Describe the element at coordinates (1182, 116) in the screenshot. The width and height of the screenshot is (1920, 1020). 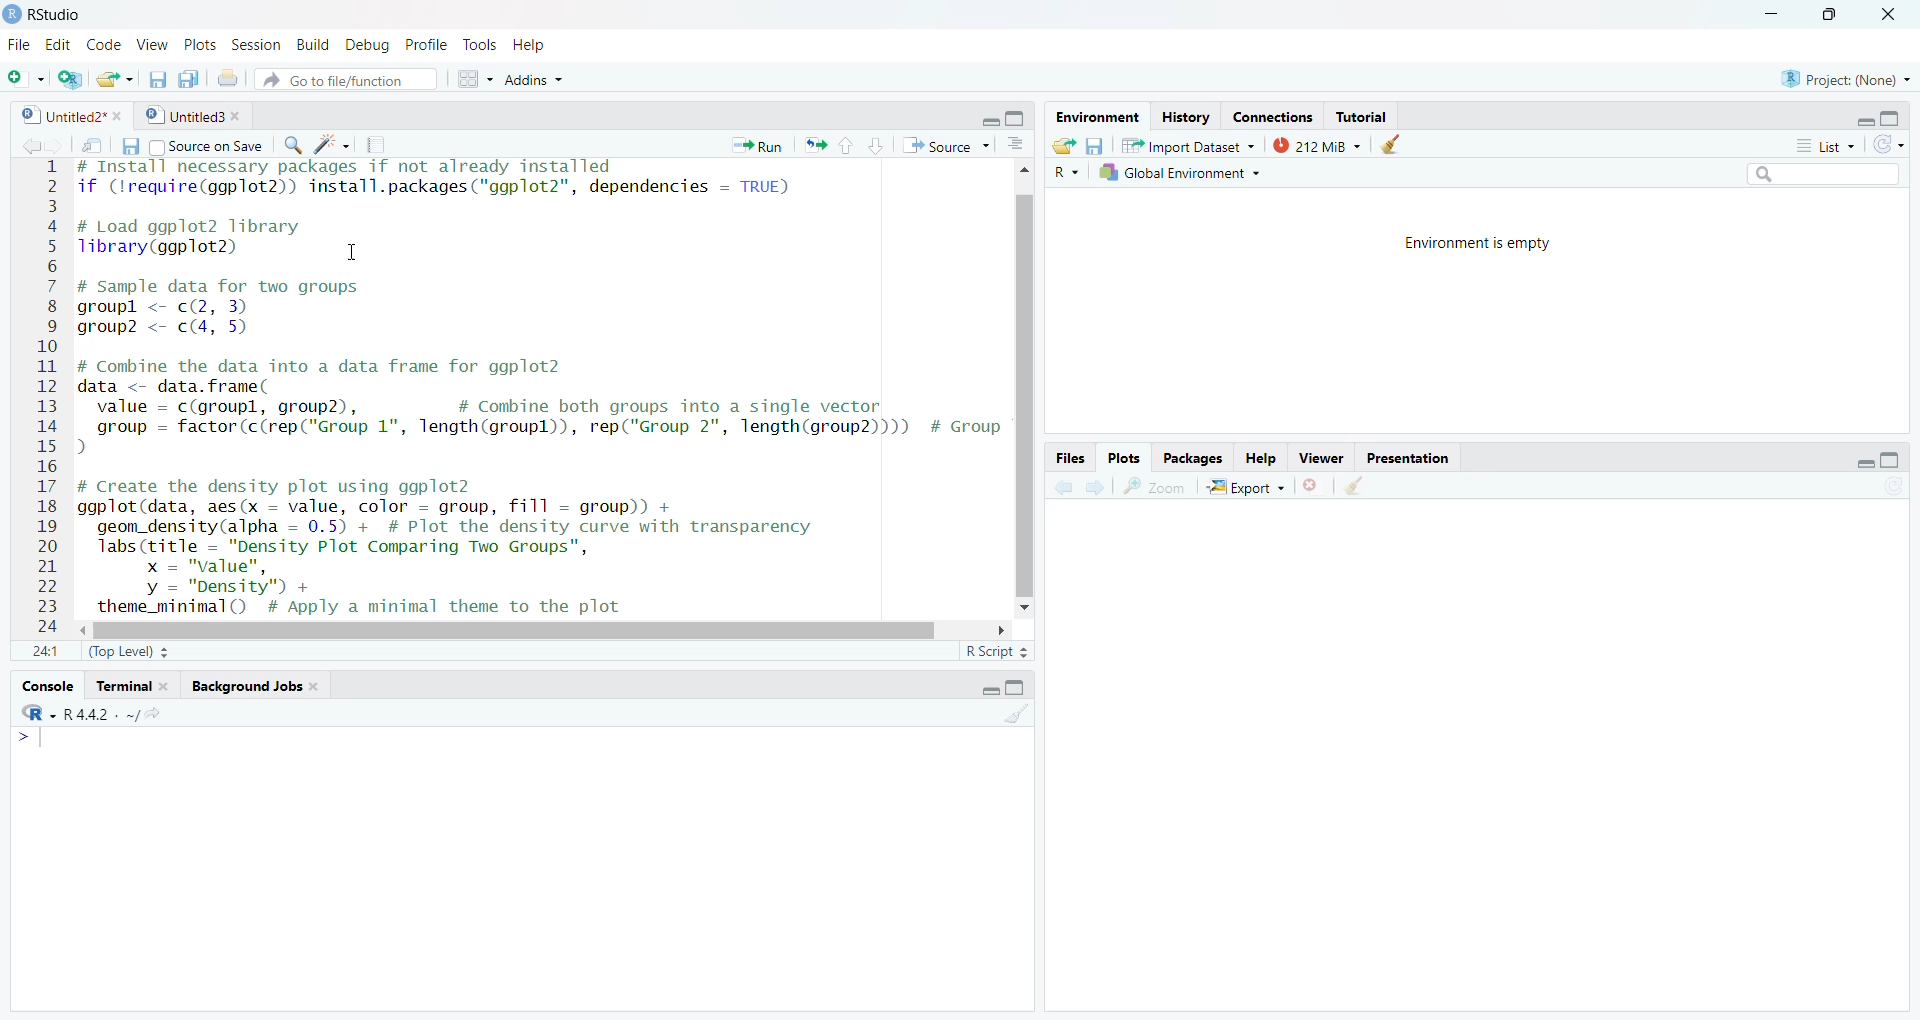
I see `history` at that location.